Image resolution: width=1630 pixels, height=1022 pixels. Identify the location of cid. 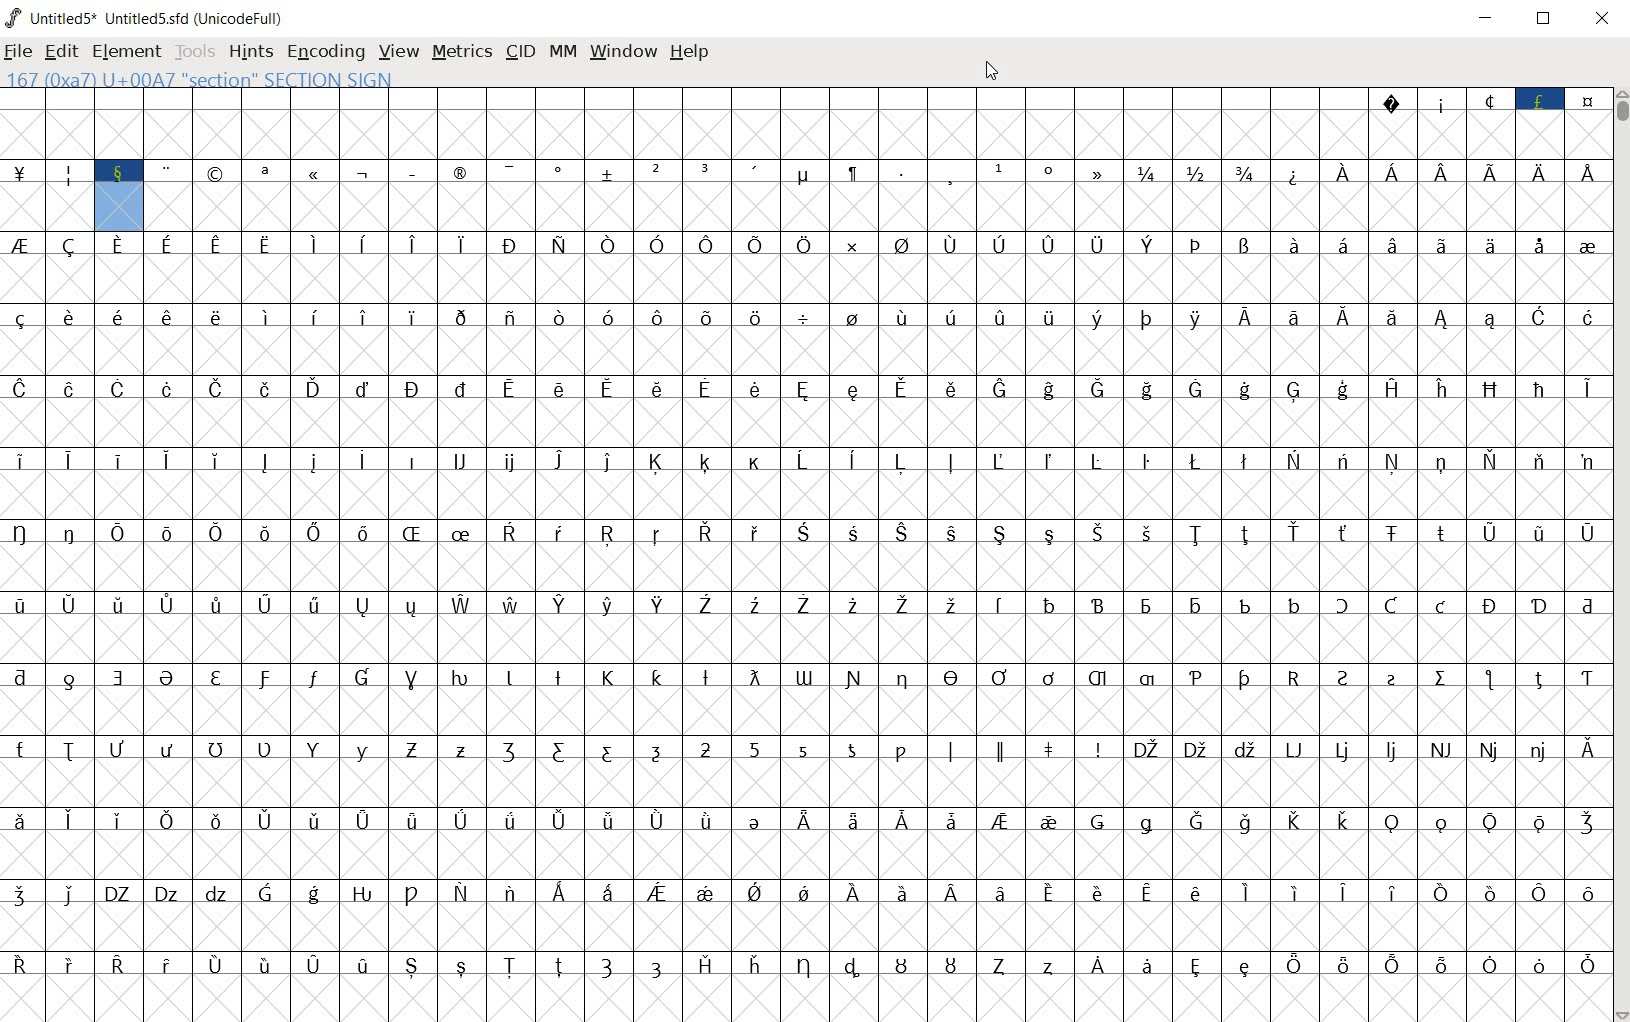
(520, 49).